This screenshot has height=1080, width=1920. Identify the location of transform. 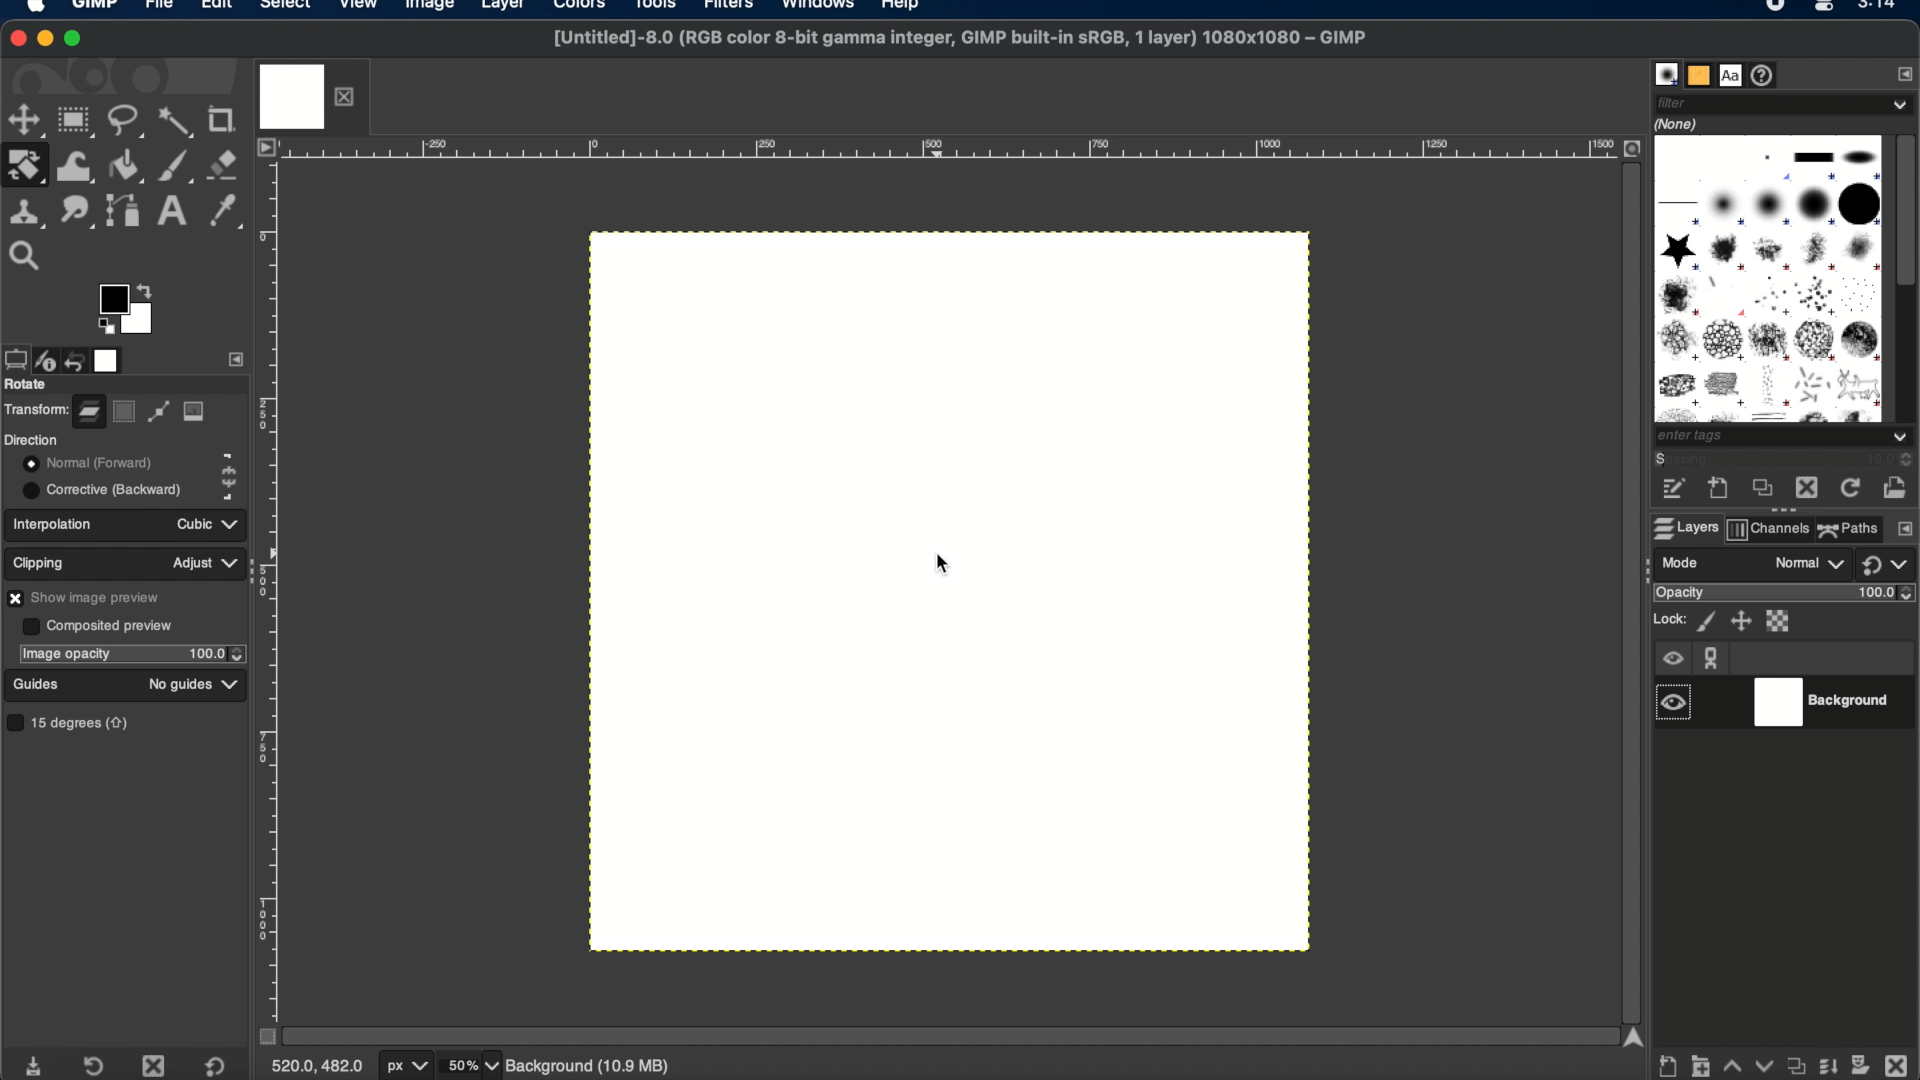
(35, 408).